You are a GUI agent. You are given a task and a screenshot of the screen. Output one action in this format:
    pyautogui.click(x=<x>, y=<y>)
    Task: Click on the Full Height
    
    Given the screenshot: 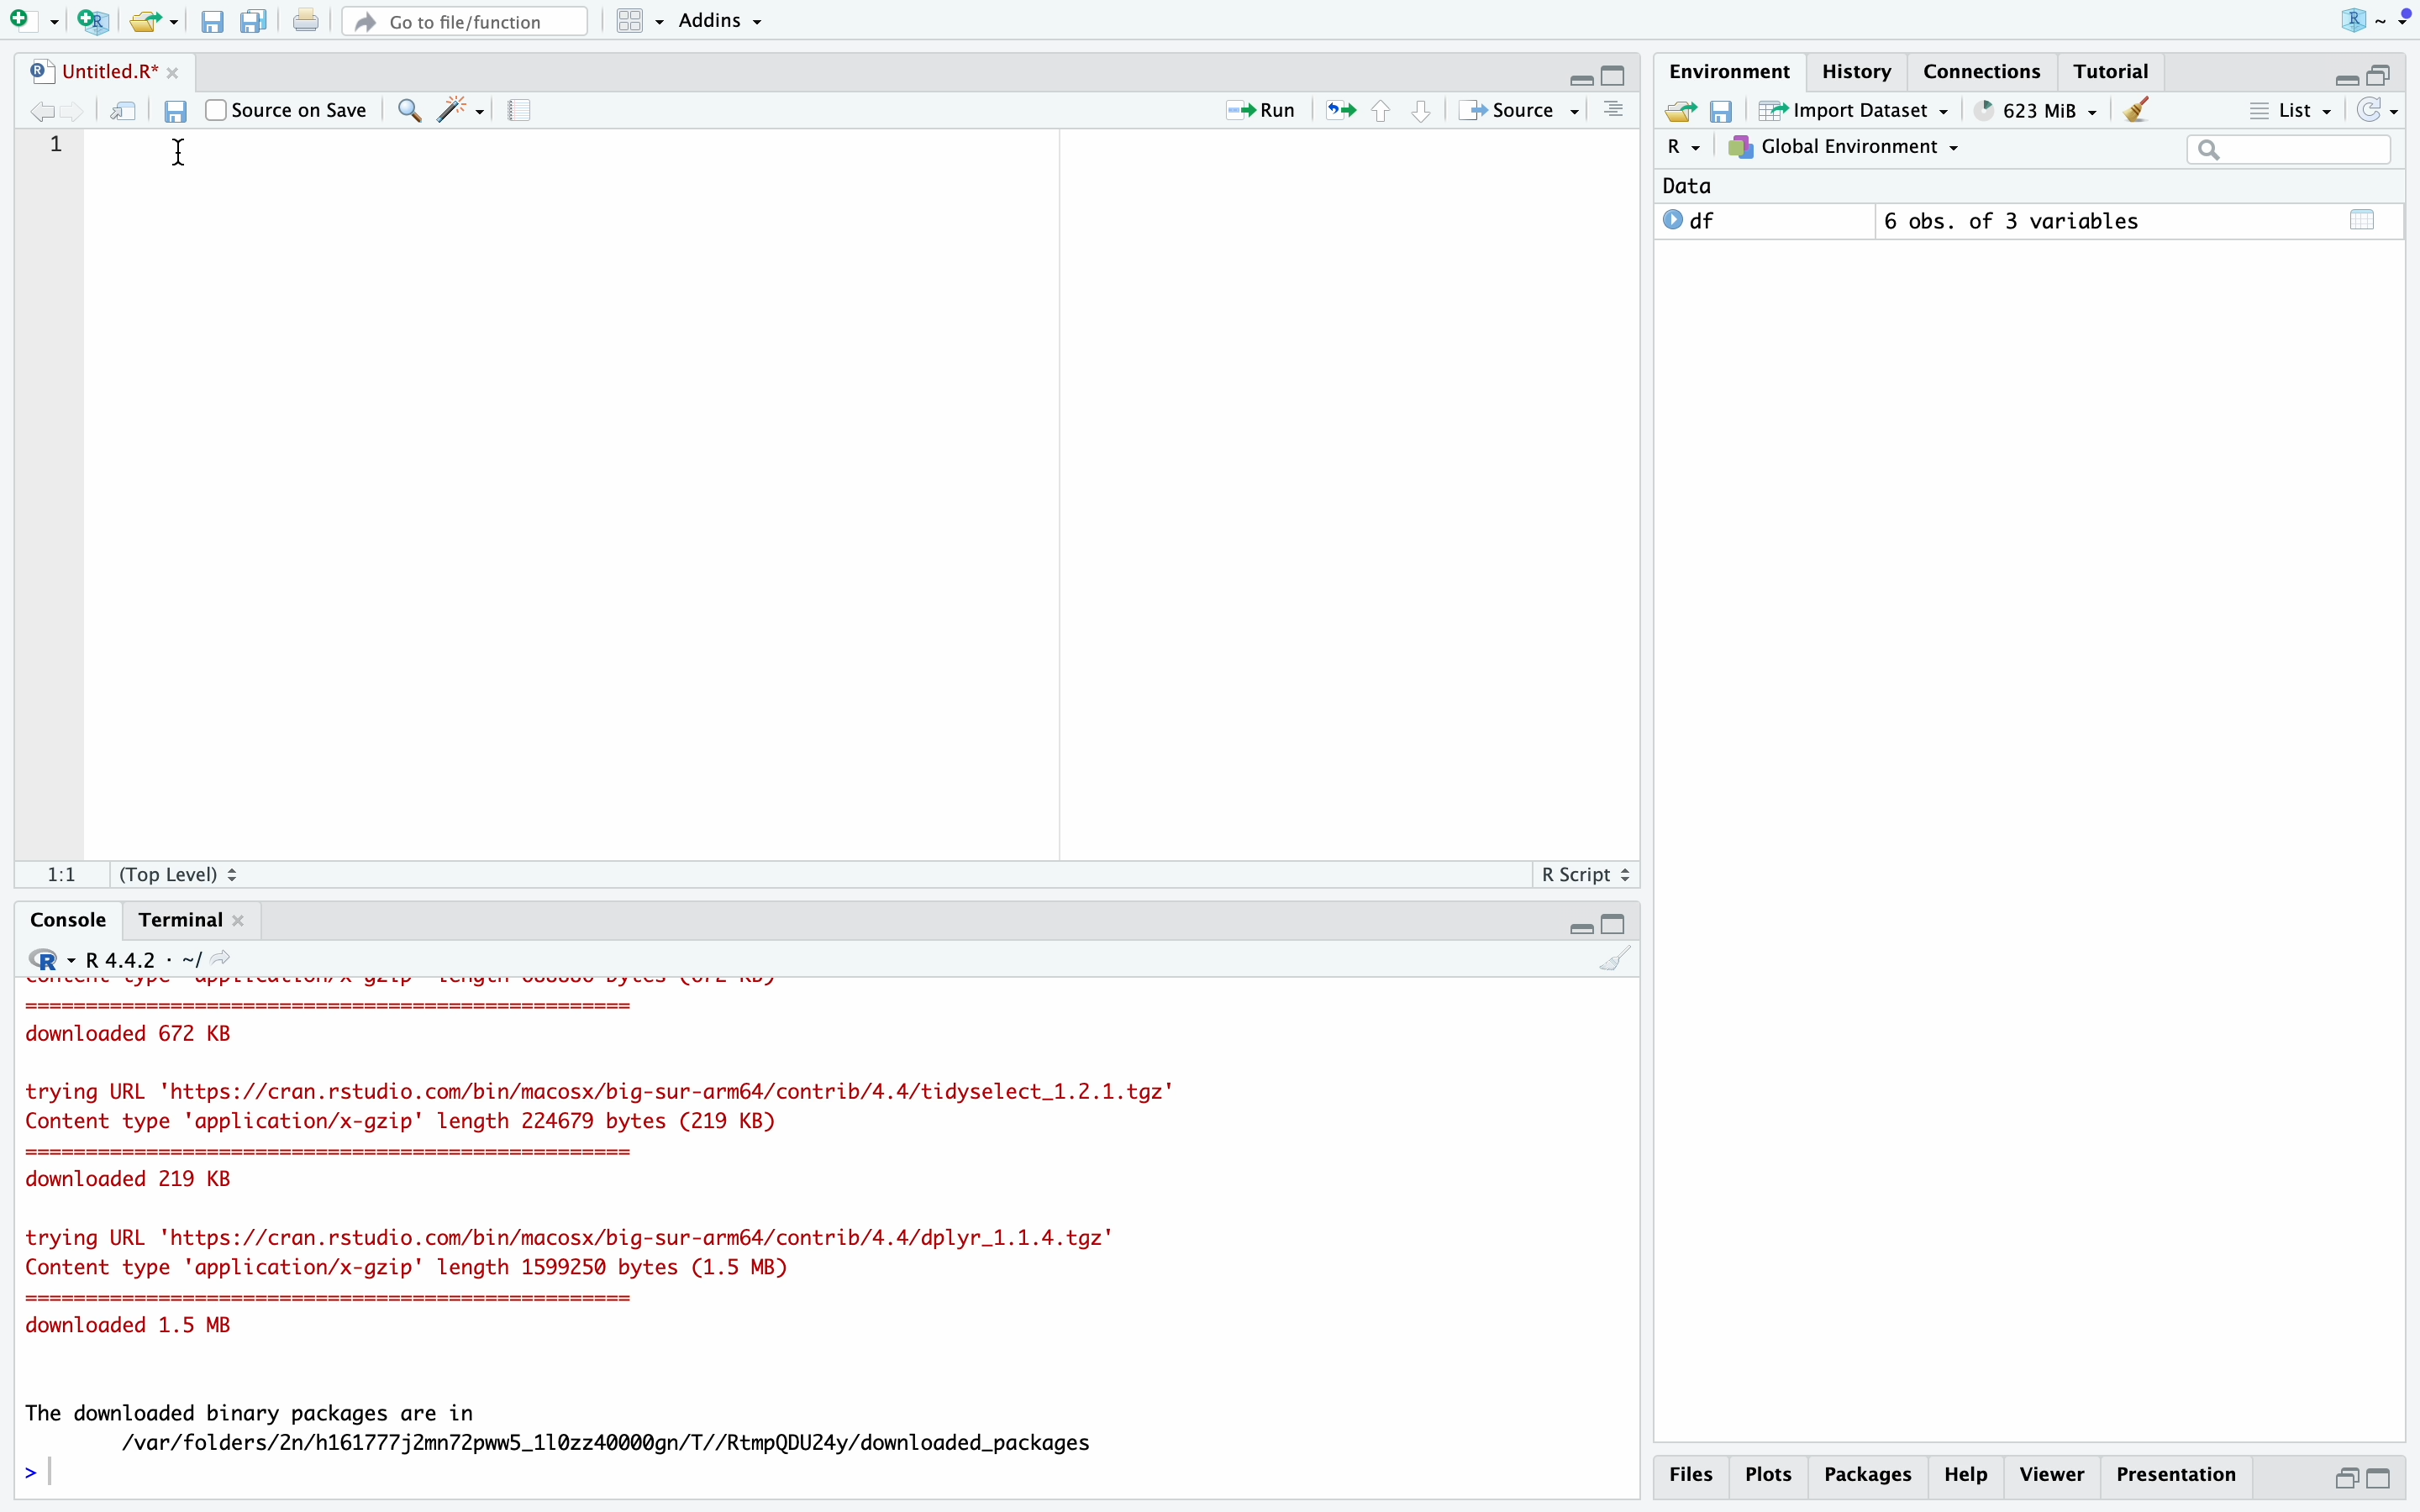 What is the action you would take?
    pyautogui.click(x=1617, y=924)
    